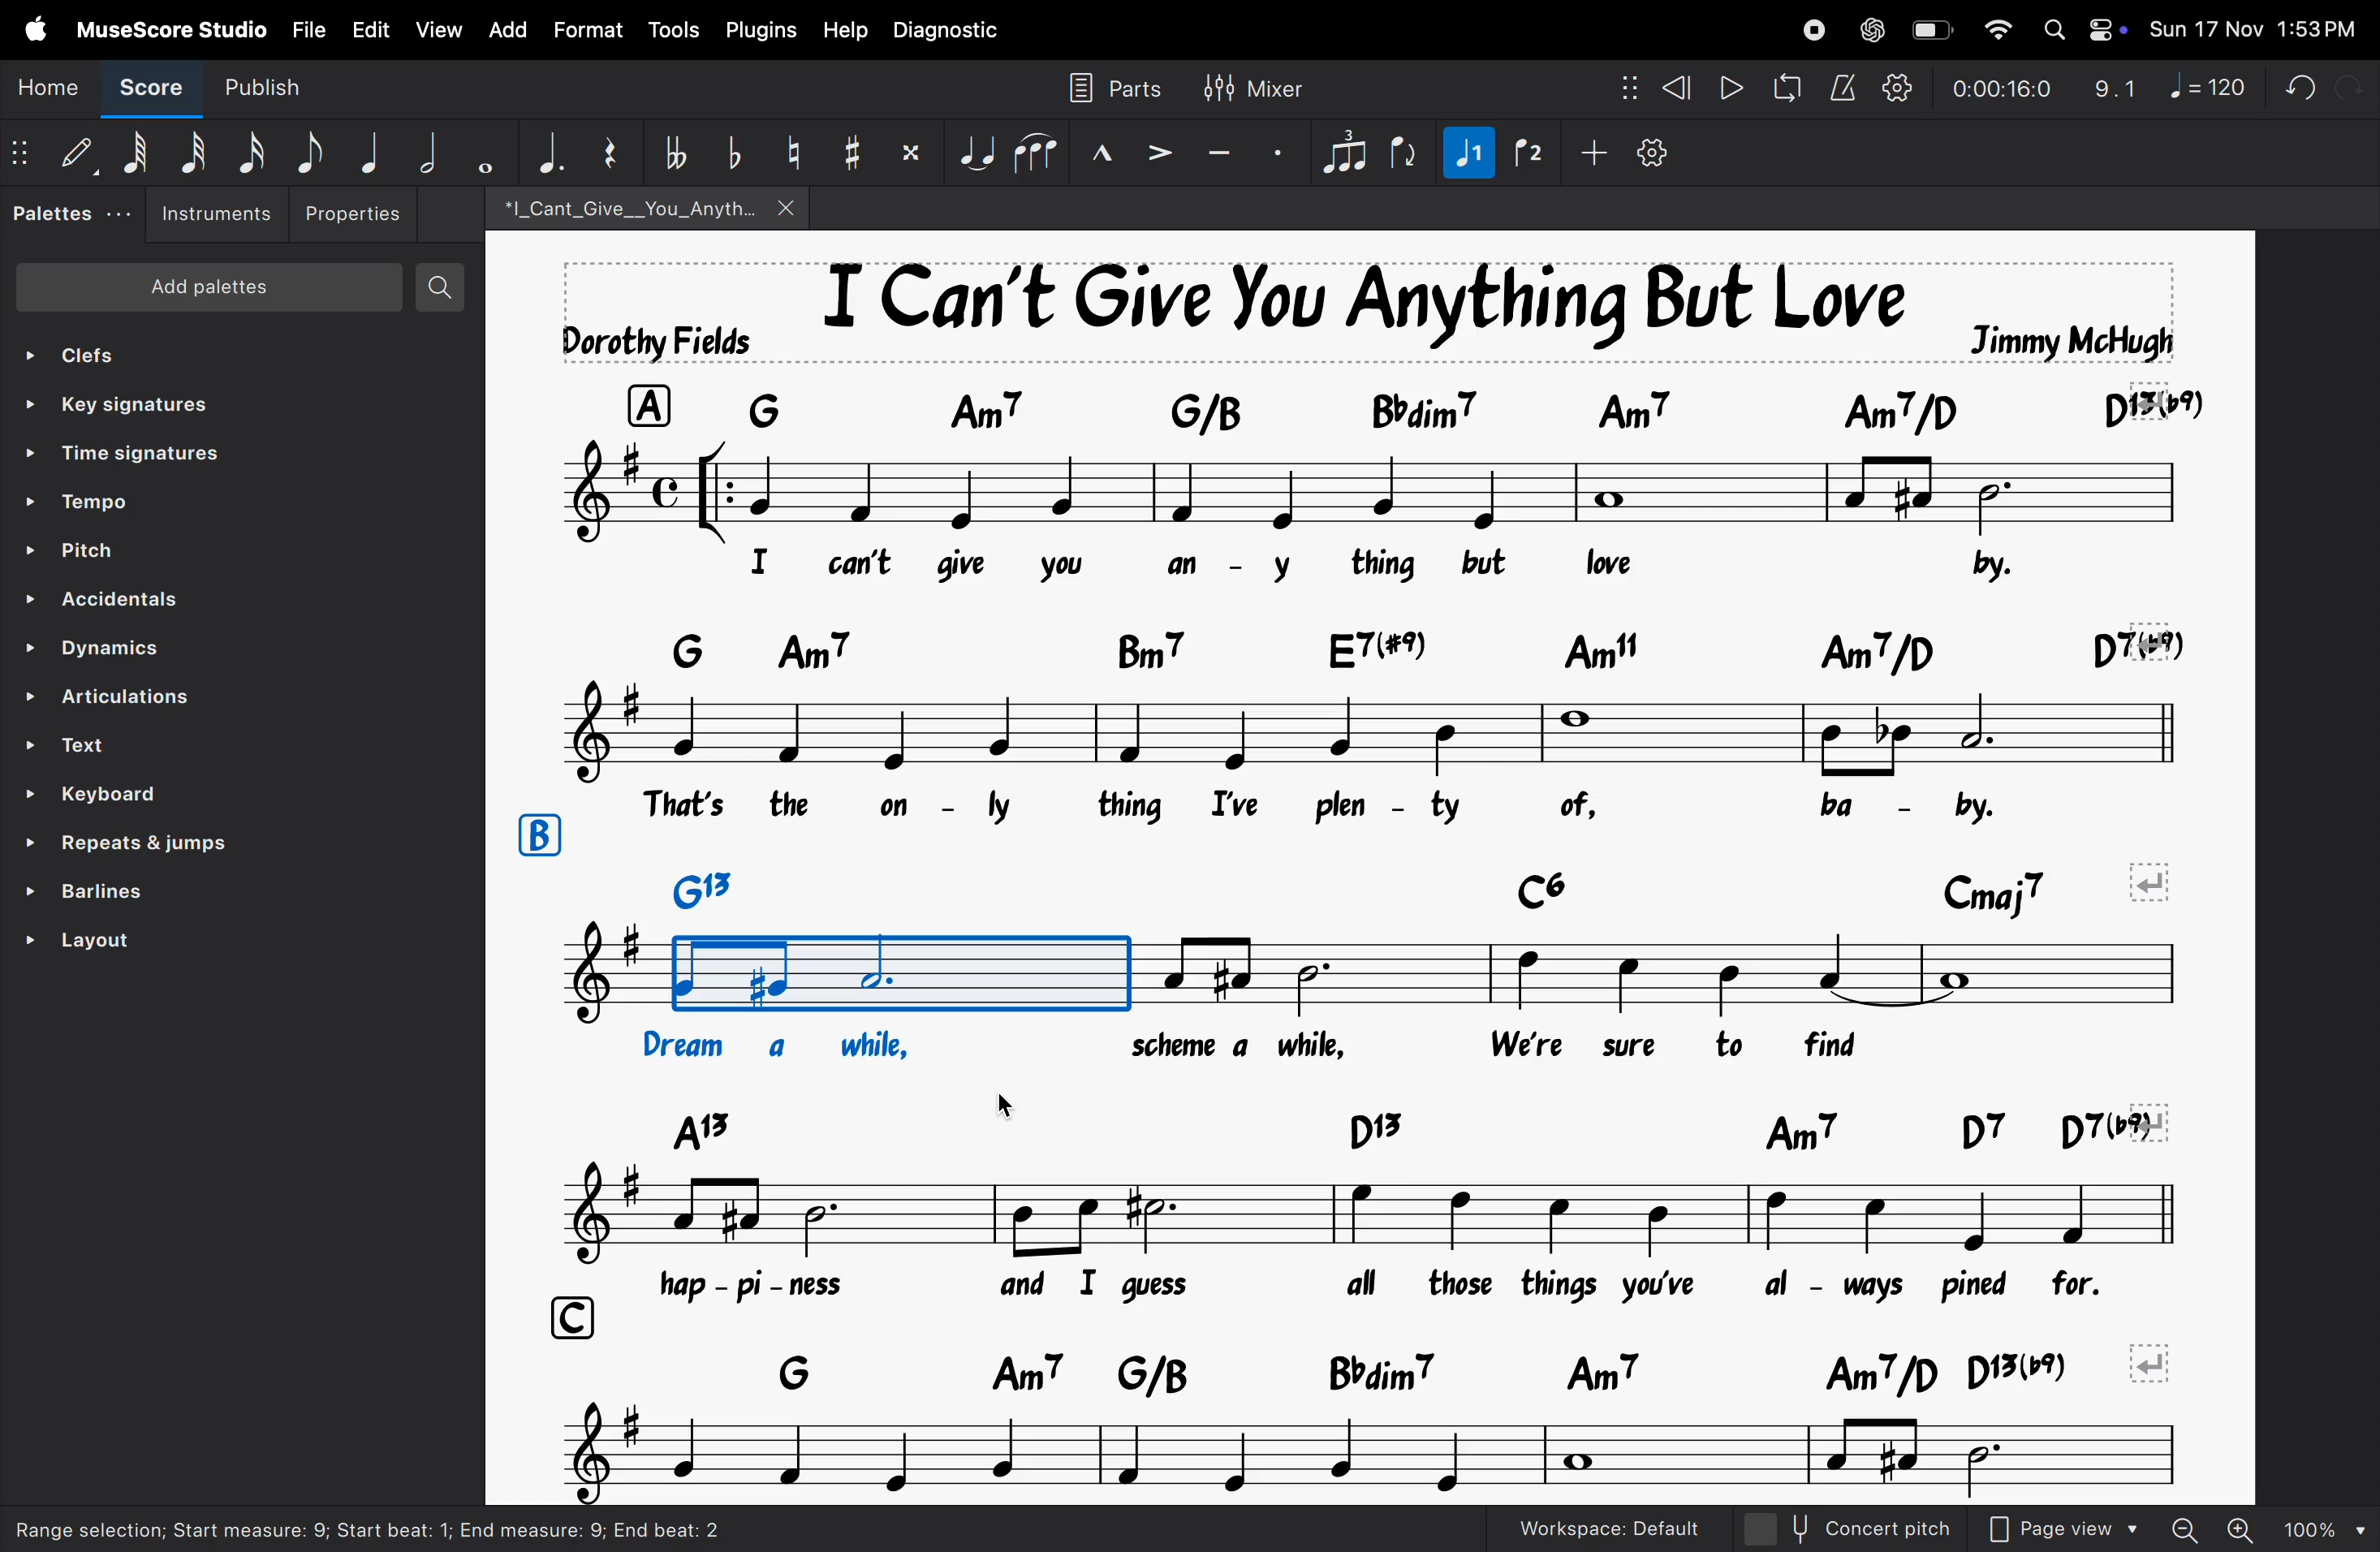 This screenshot has height=1552, width=2380. Describe the element at coordinates (1526, 153) in the screenshot. I see `rythym 2` at that location.